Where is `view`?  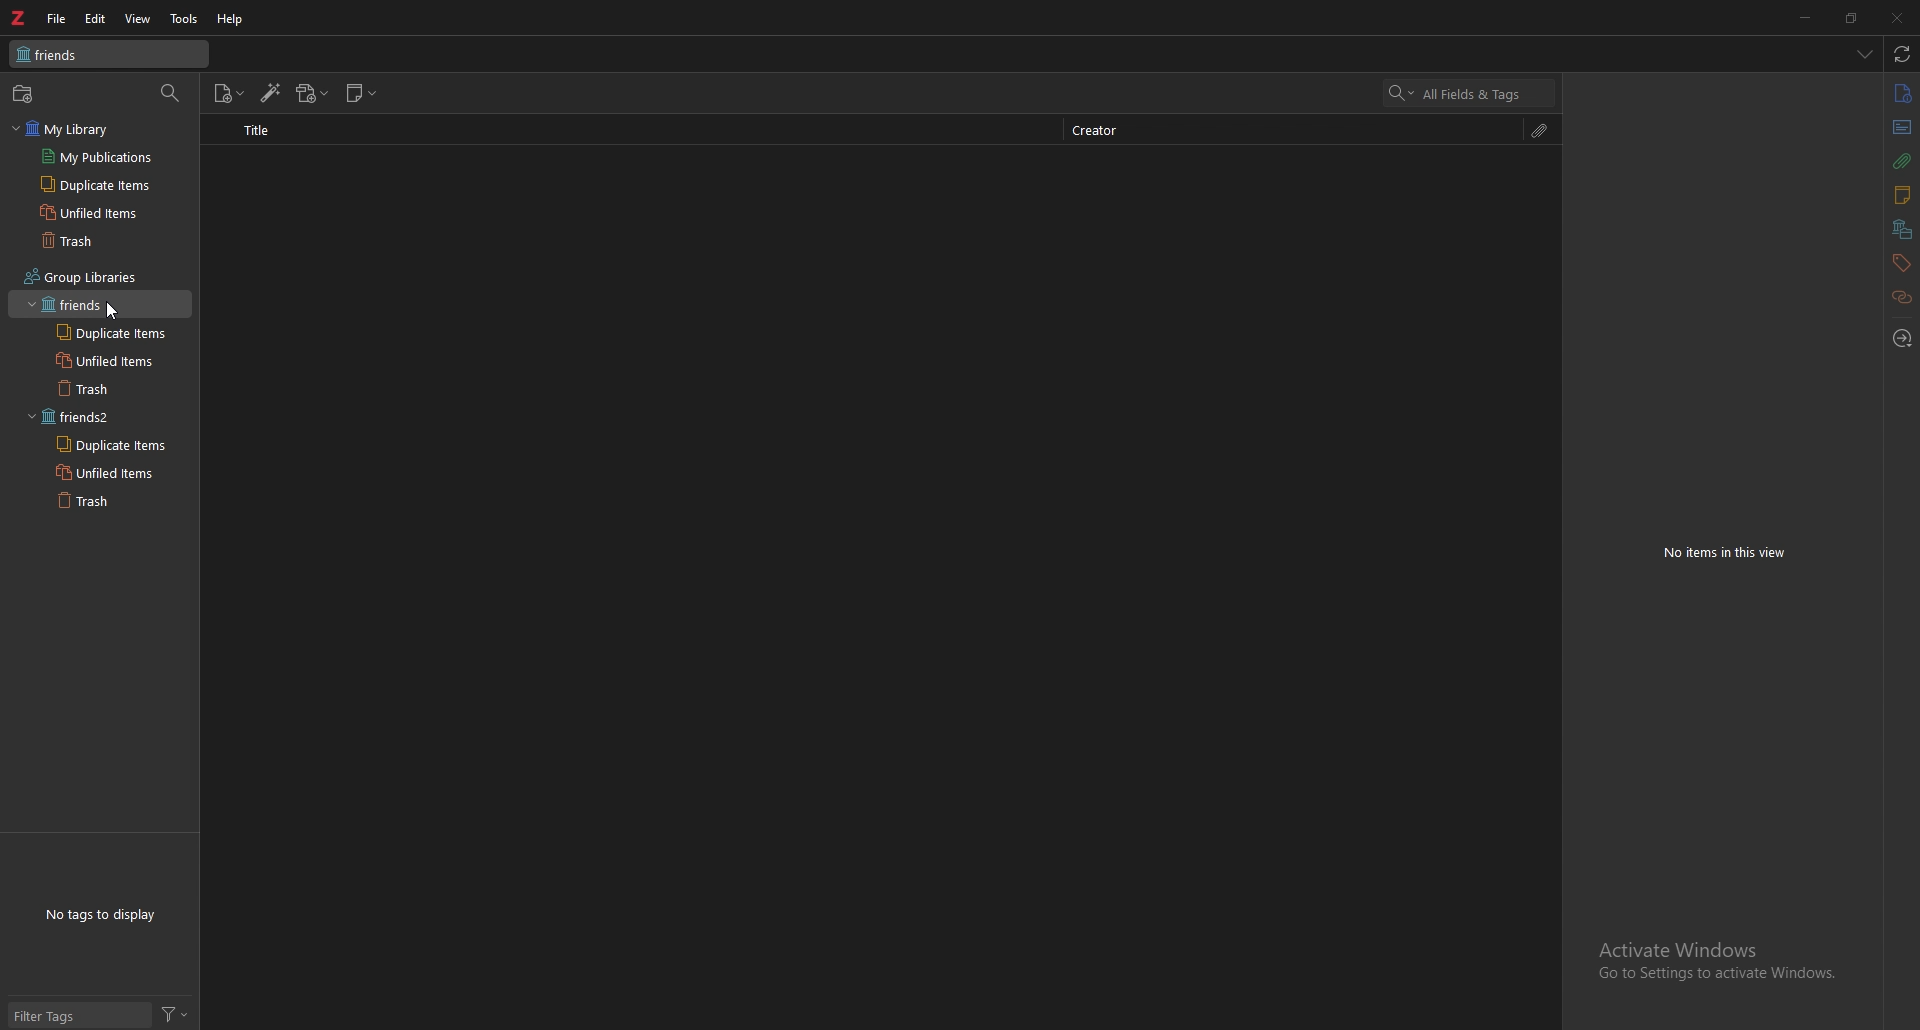
view is located at coordinates (139, 18).